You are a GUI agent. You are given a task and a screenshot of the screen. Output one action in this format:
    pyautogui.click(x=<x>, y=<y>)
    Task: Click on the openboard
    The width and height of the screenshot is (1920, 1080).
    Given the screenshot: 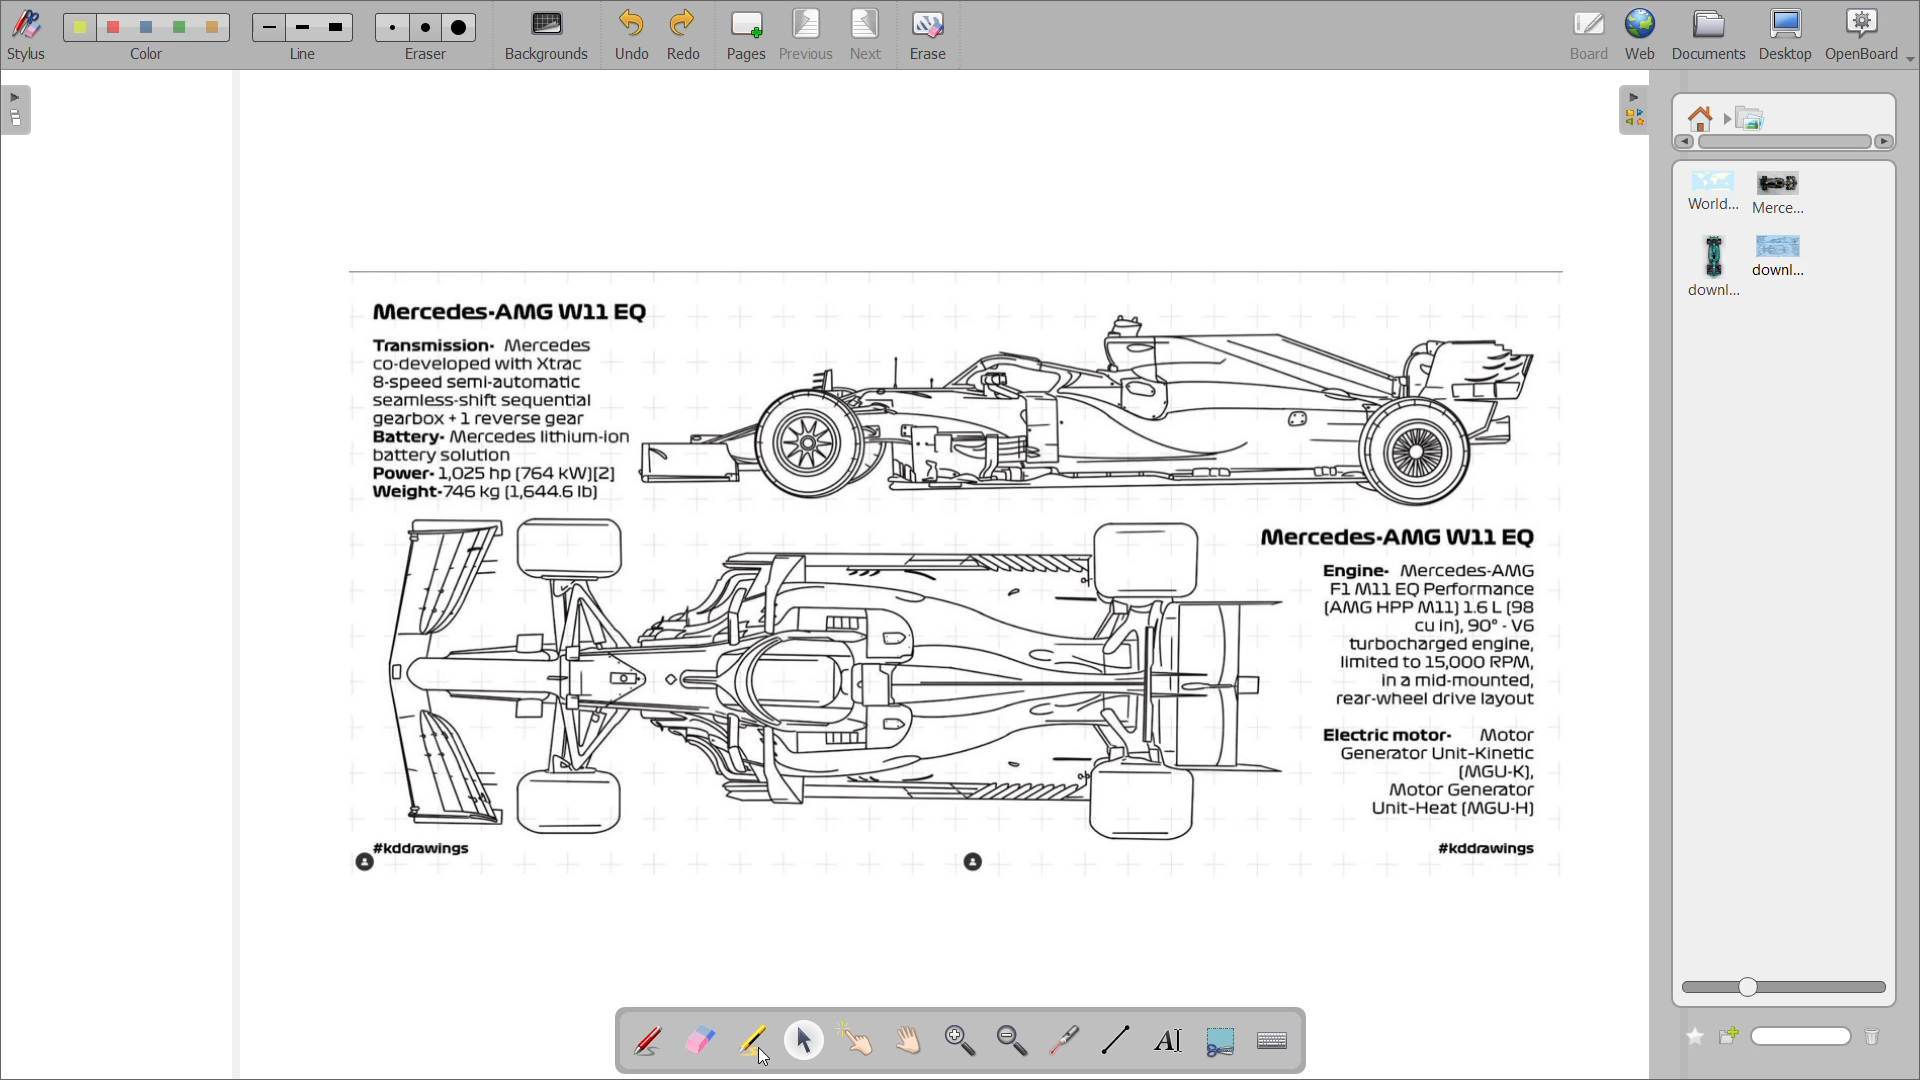 What is the action you would take?
    pyautogui.click(x=1873, y=35)
    